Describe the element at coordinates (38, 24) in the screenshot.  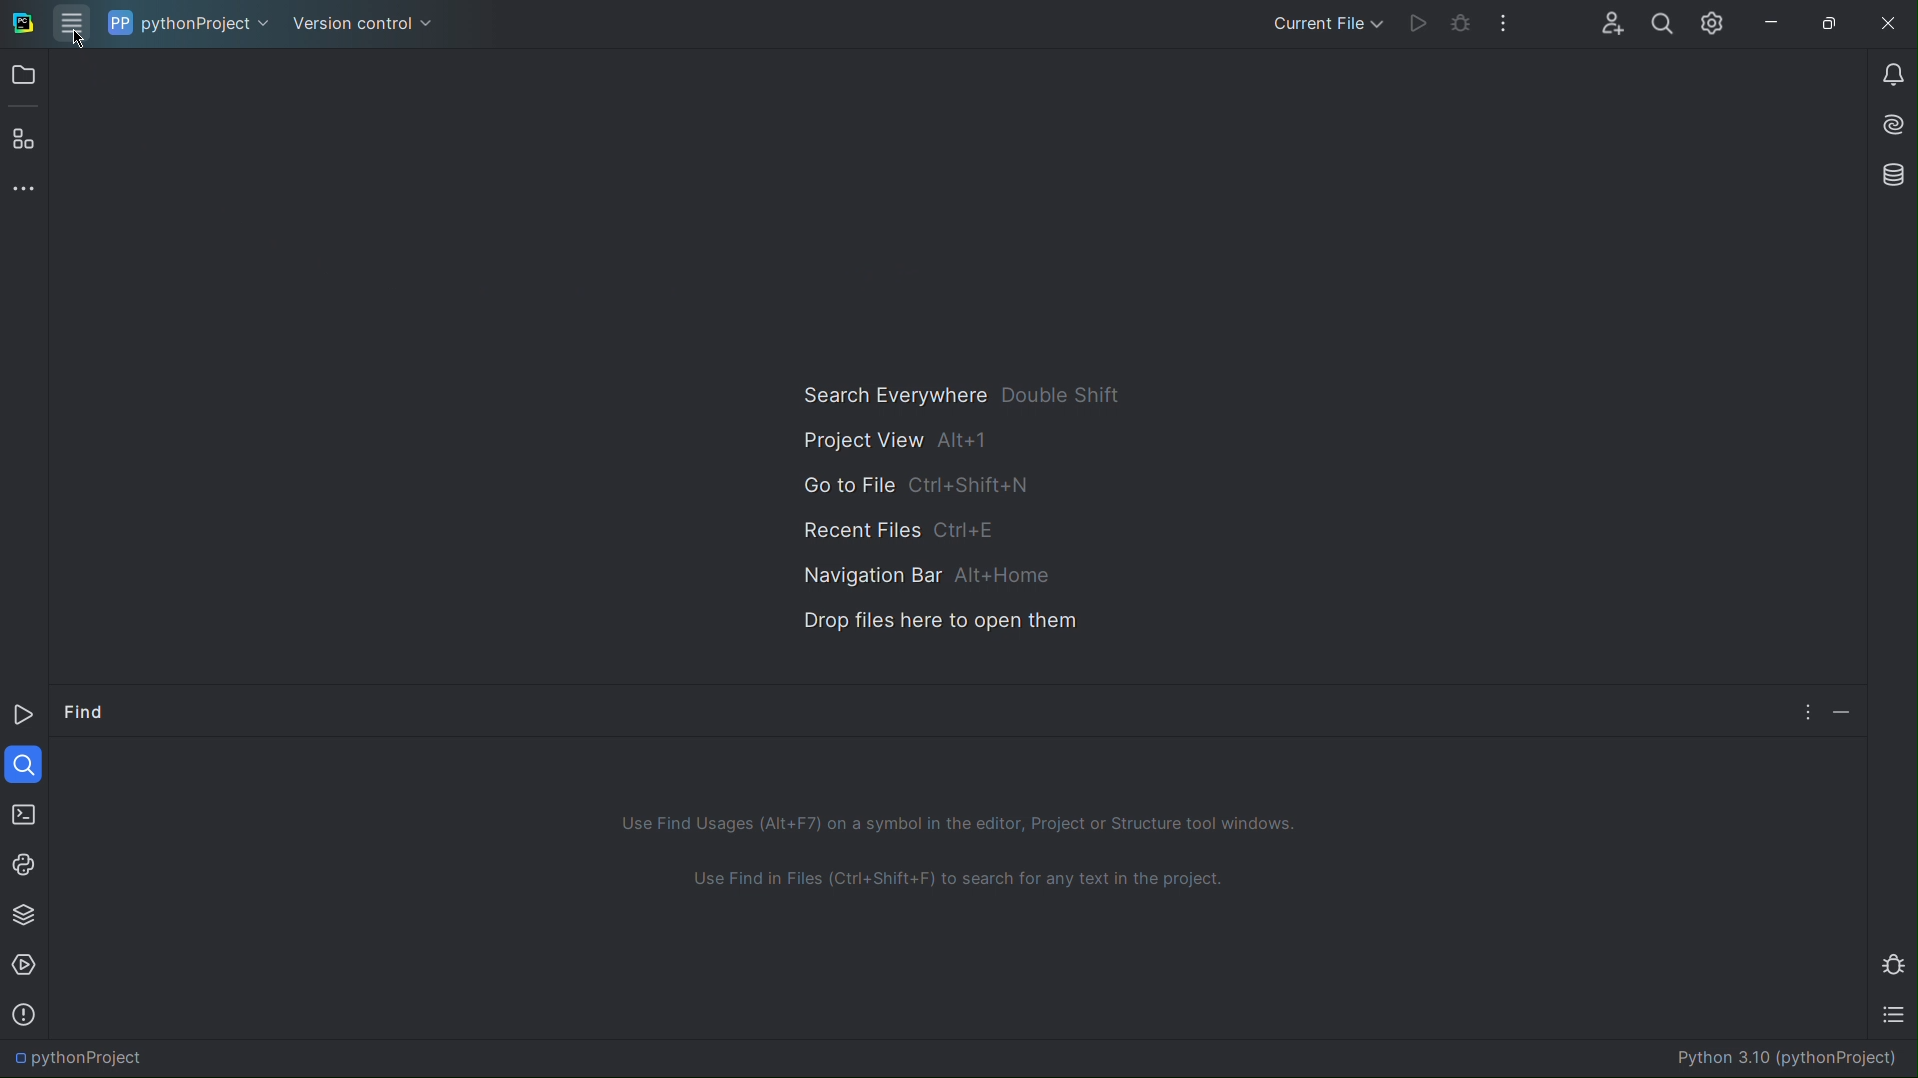
I see `Logo` at that location.